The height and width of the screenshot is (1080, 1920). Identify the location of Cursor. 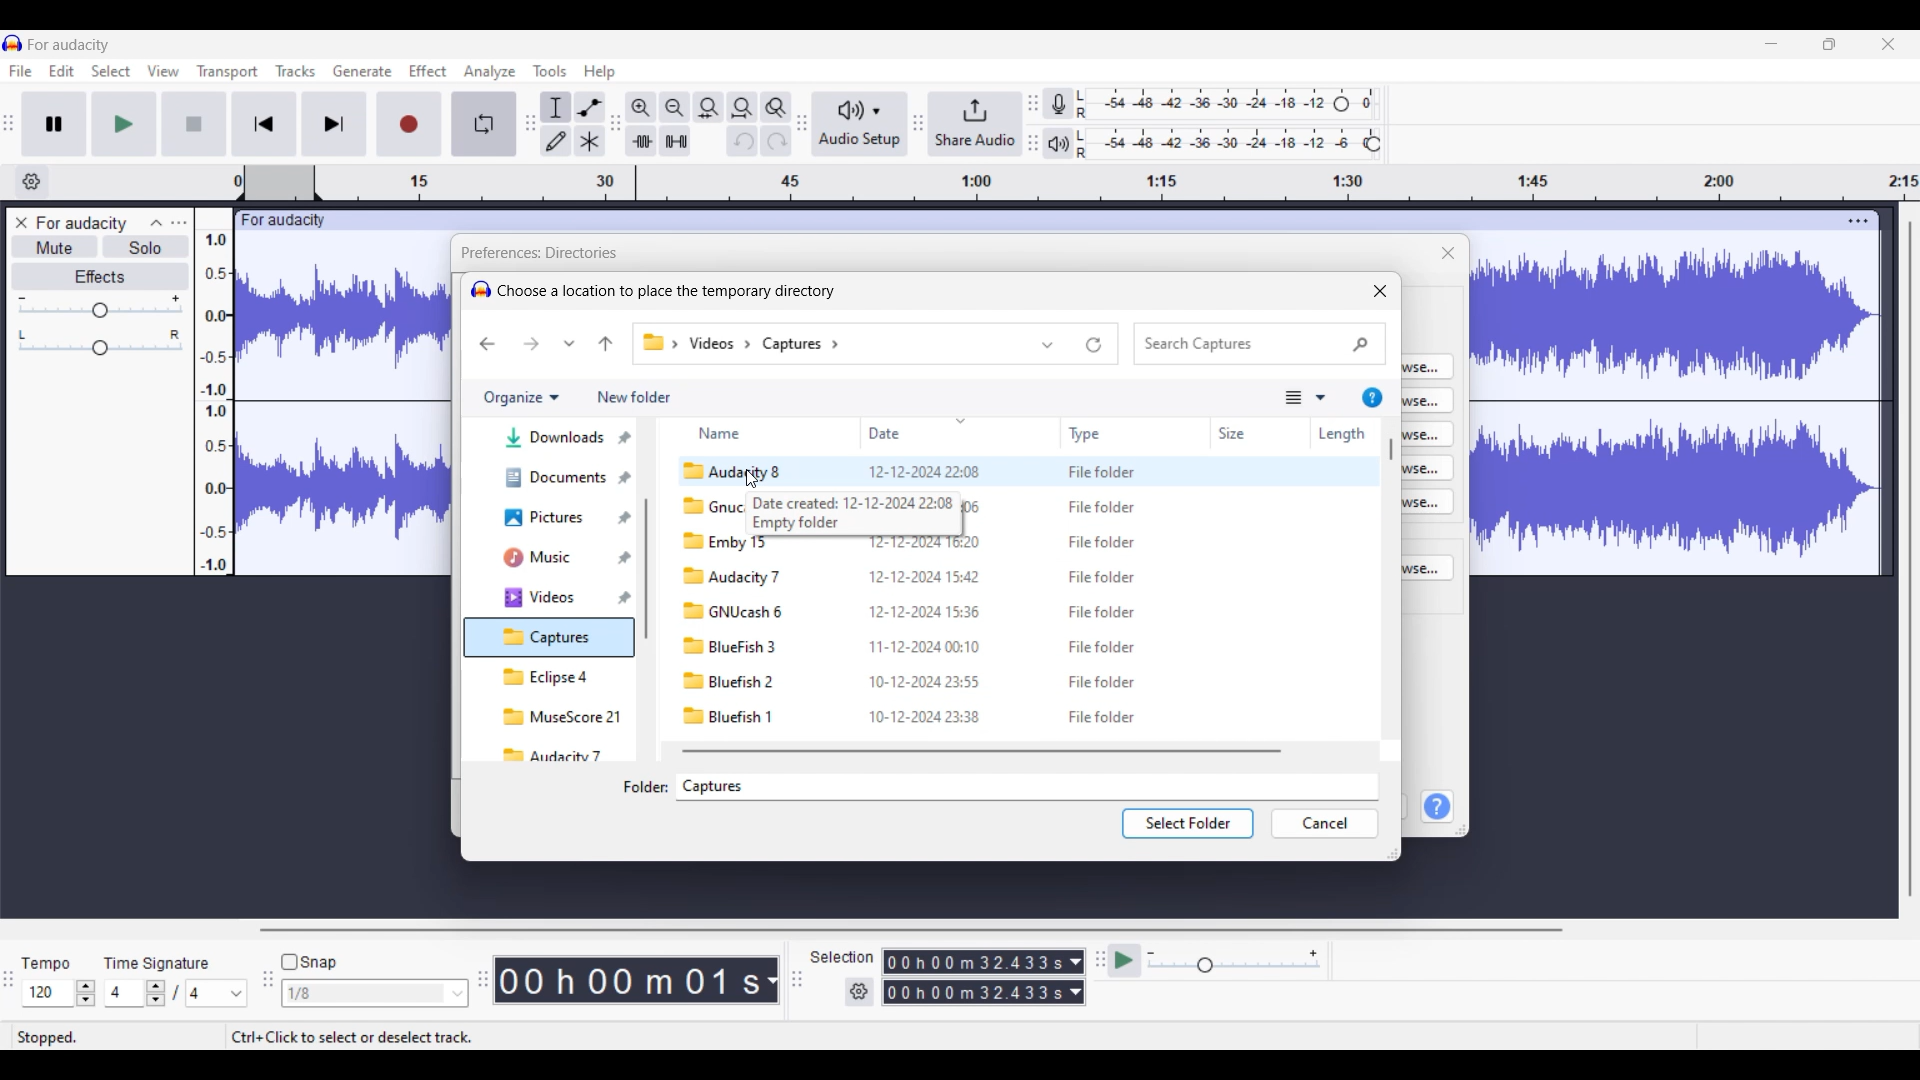
(753, 479).